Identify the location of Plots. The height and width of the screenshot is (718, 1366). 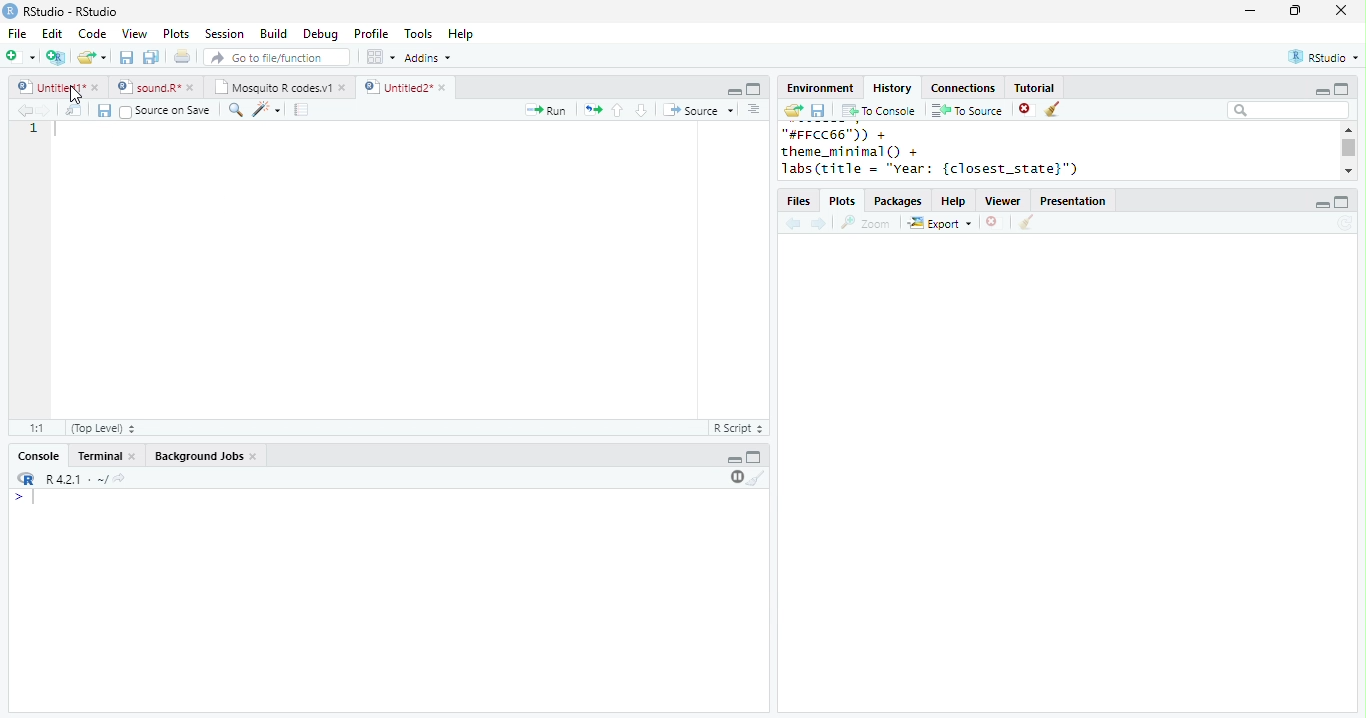
(844, 202).